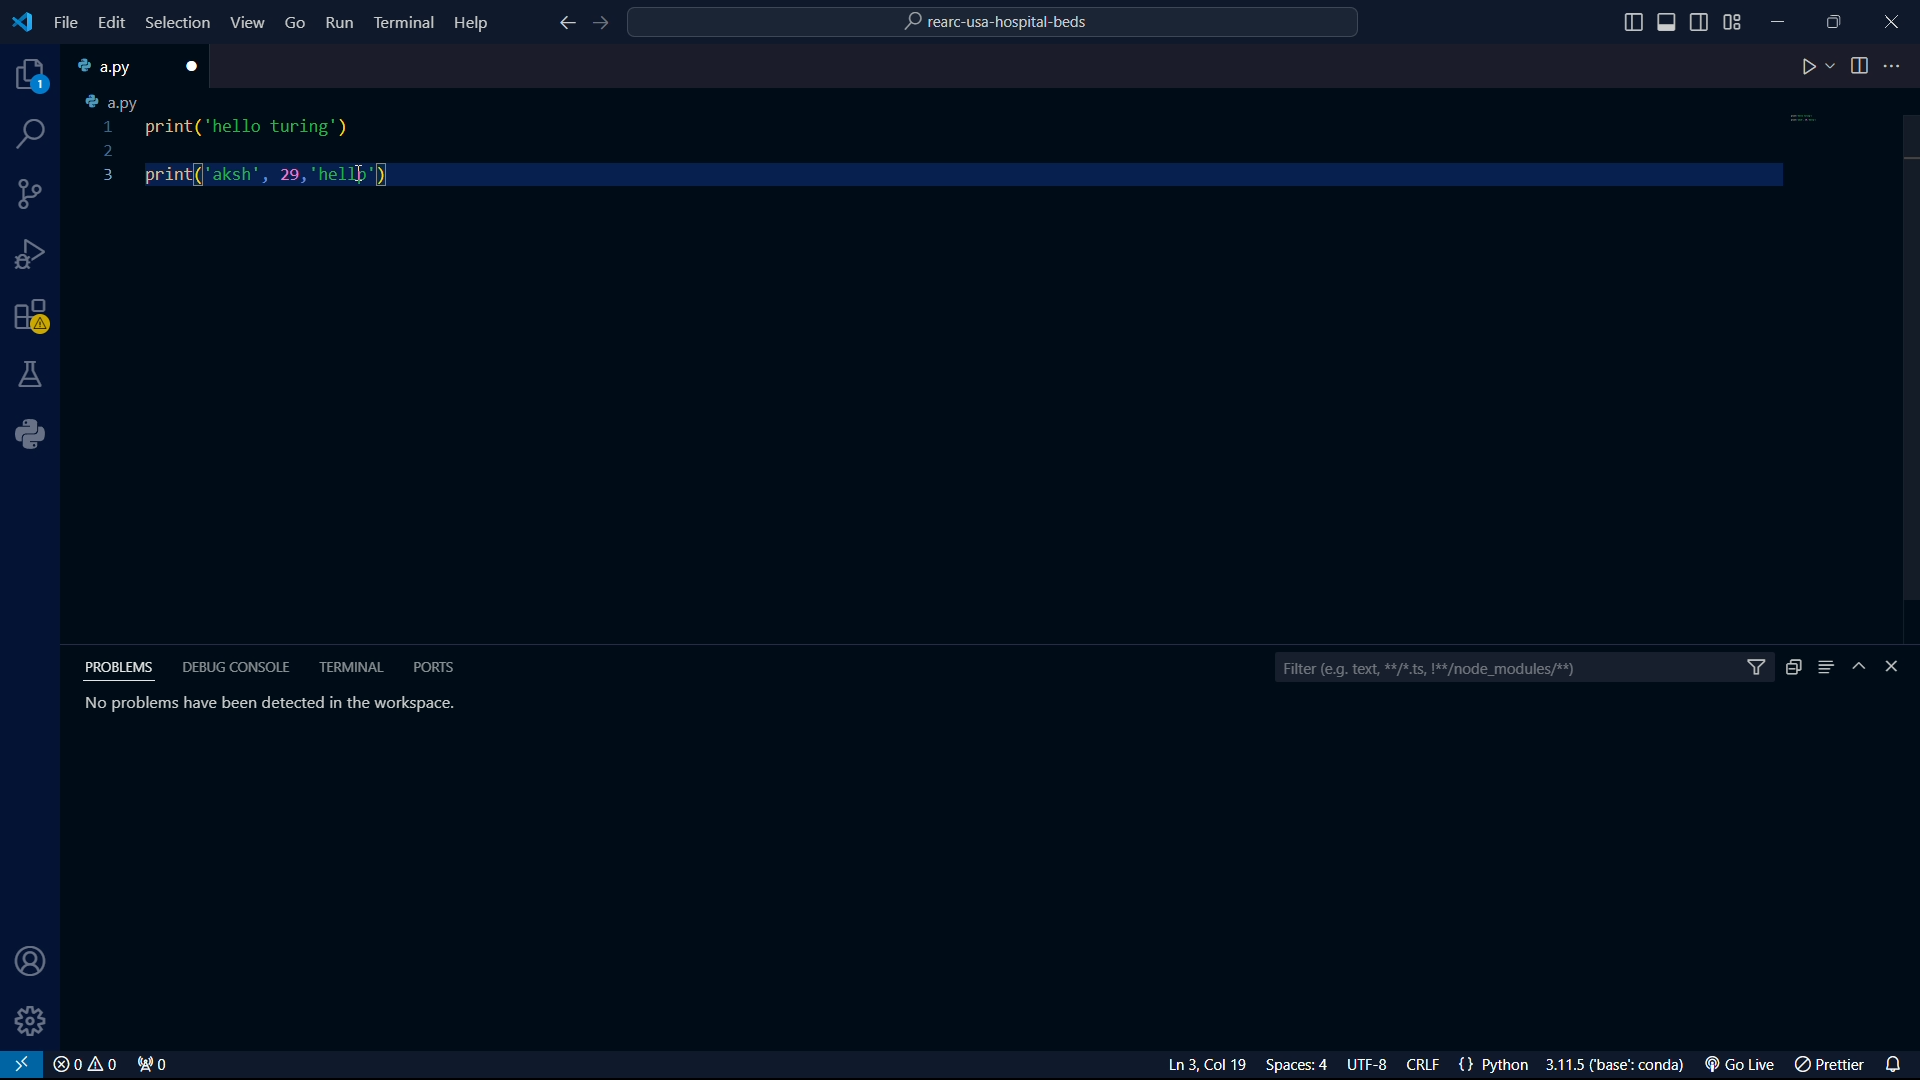 This screenshot has height=1080, width=1920. I want to click on warning, so click(32, 319).